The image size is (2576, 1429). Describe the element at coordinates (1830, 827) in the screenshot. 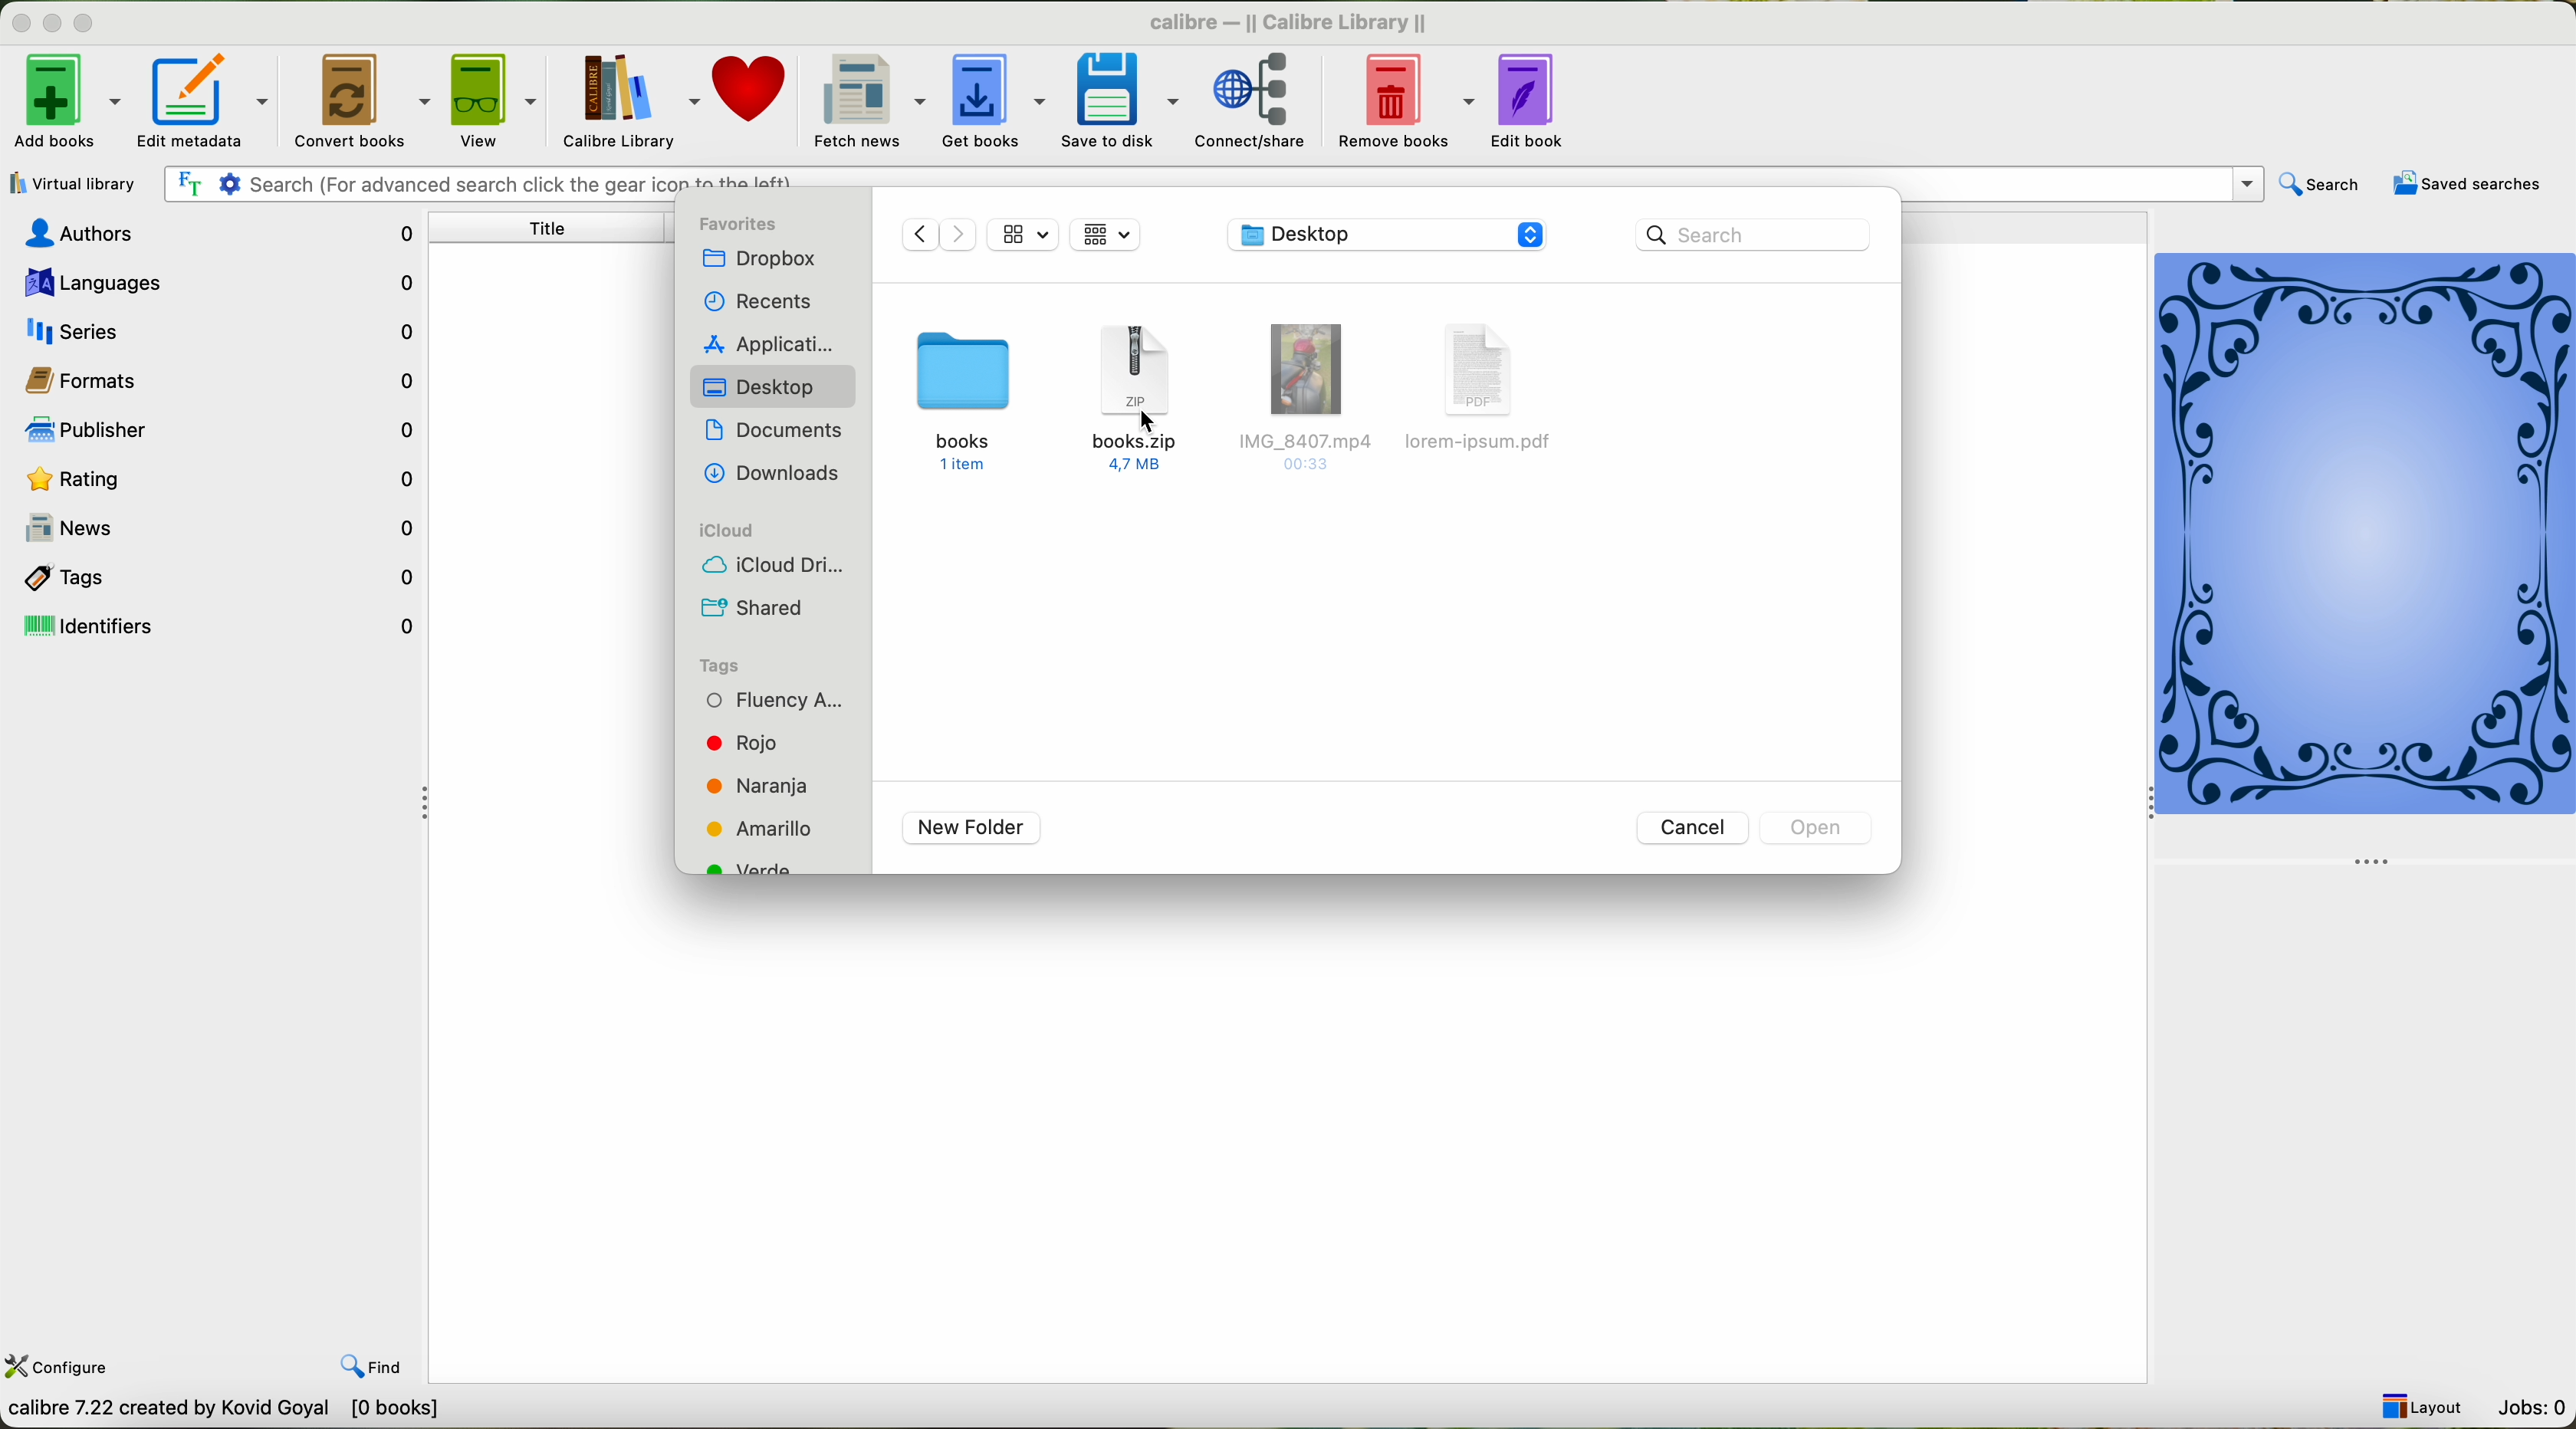

I see `disable open button` at that location.